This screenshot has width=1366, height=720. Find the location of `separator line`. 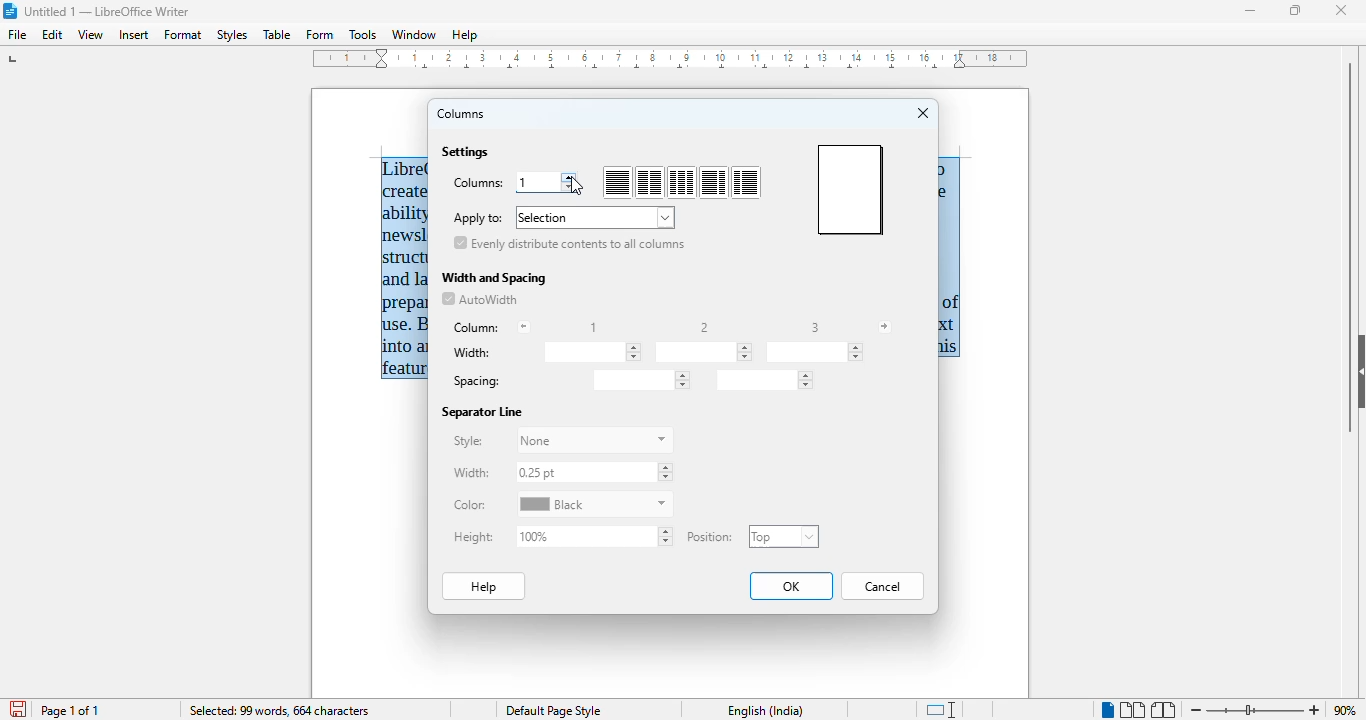

separator line is located at coordinates (483, 413).